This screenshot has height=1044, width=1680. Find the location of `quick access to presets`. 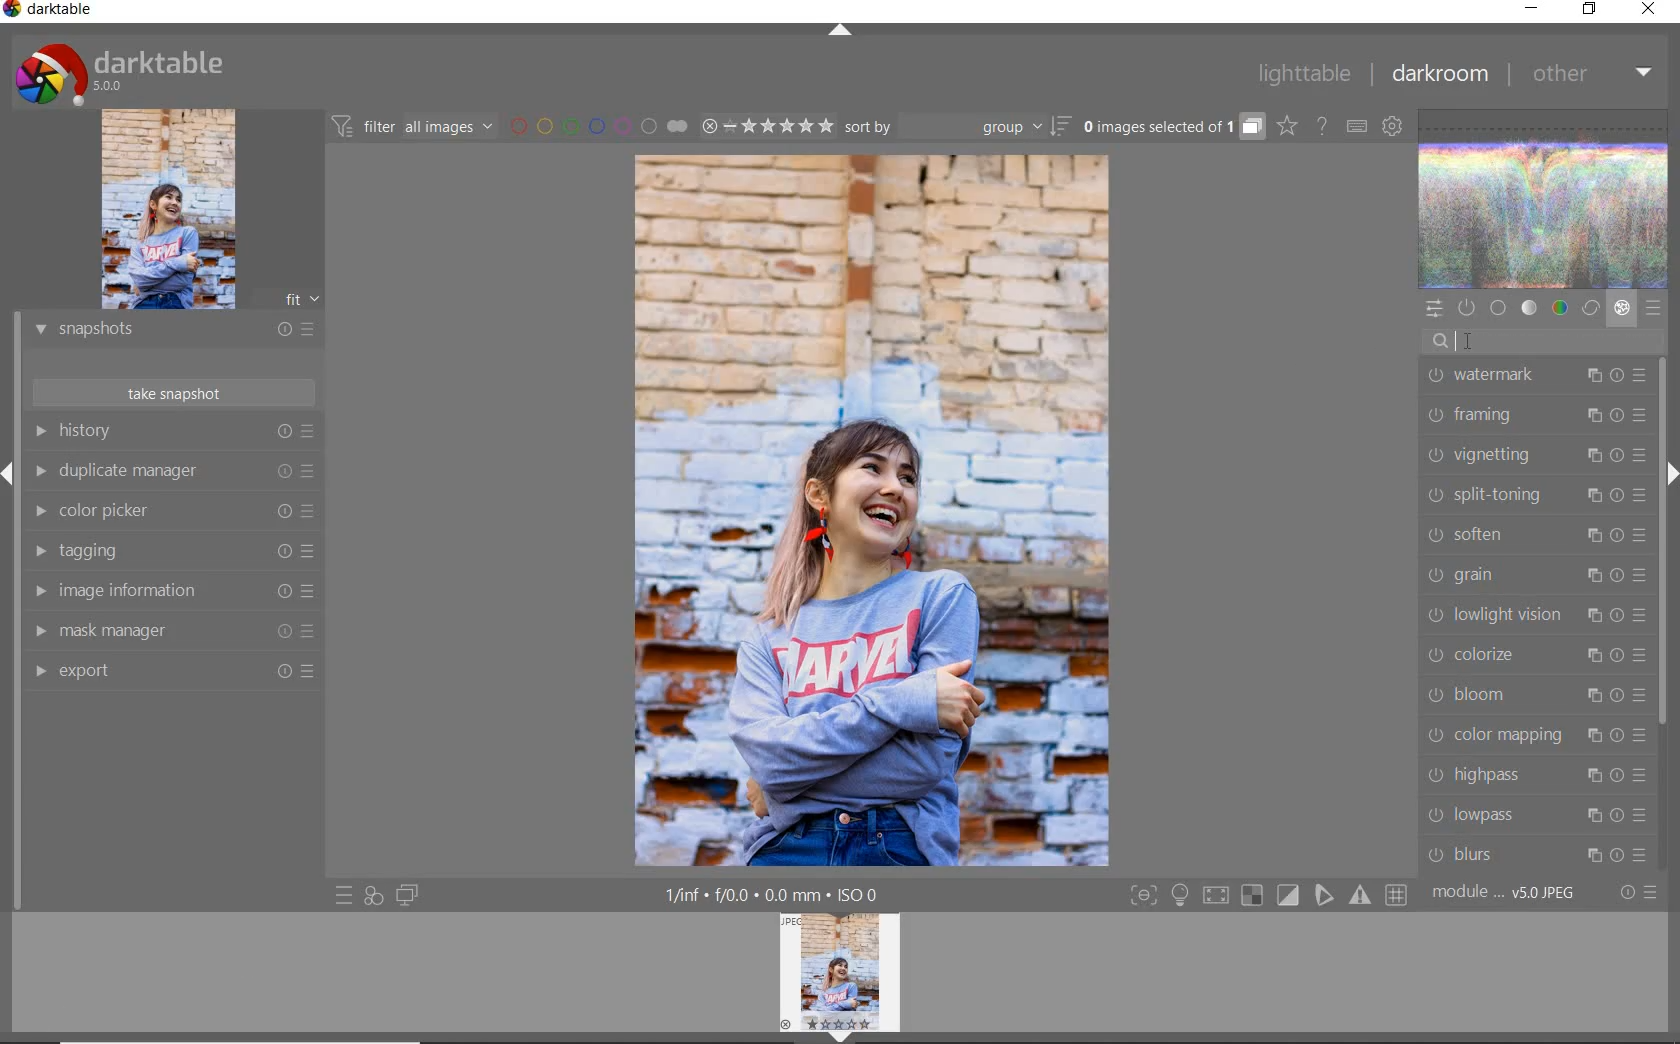

quick access to presets is located at coordinates (346, 894).